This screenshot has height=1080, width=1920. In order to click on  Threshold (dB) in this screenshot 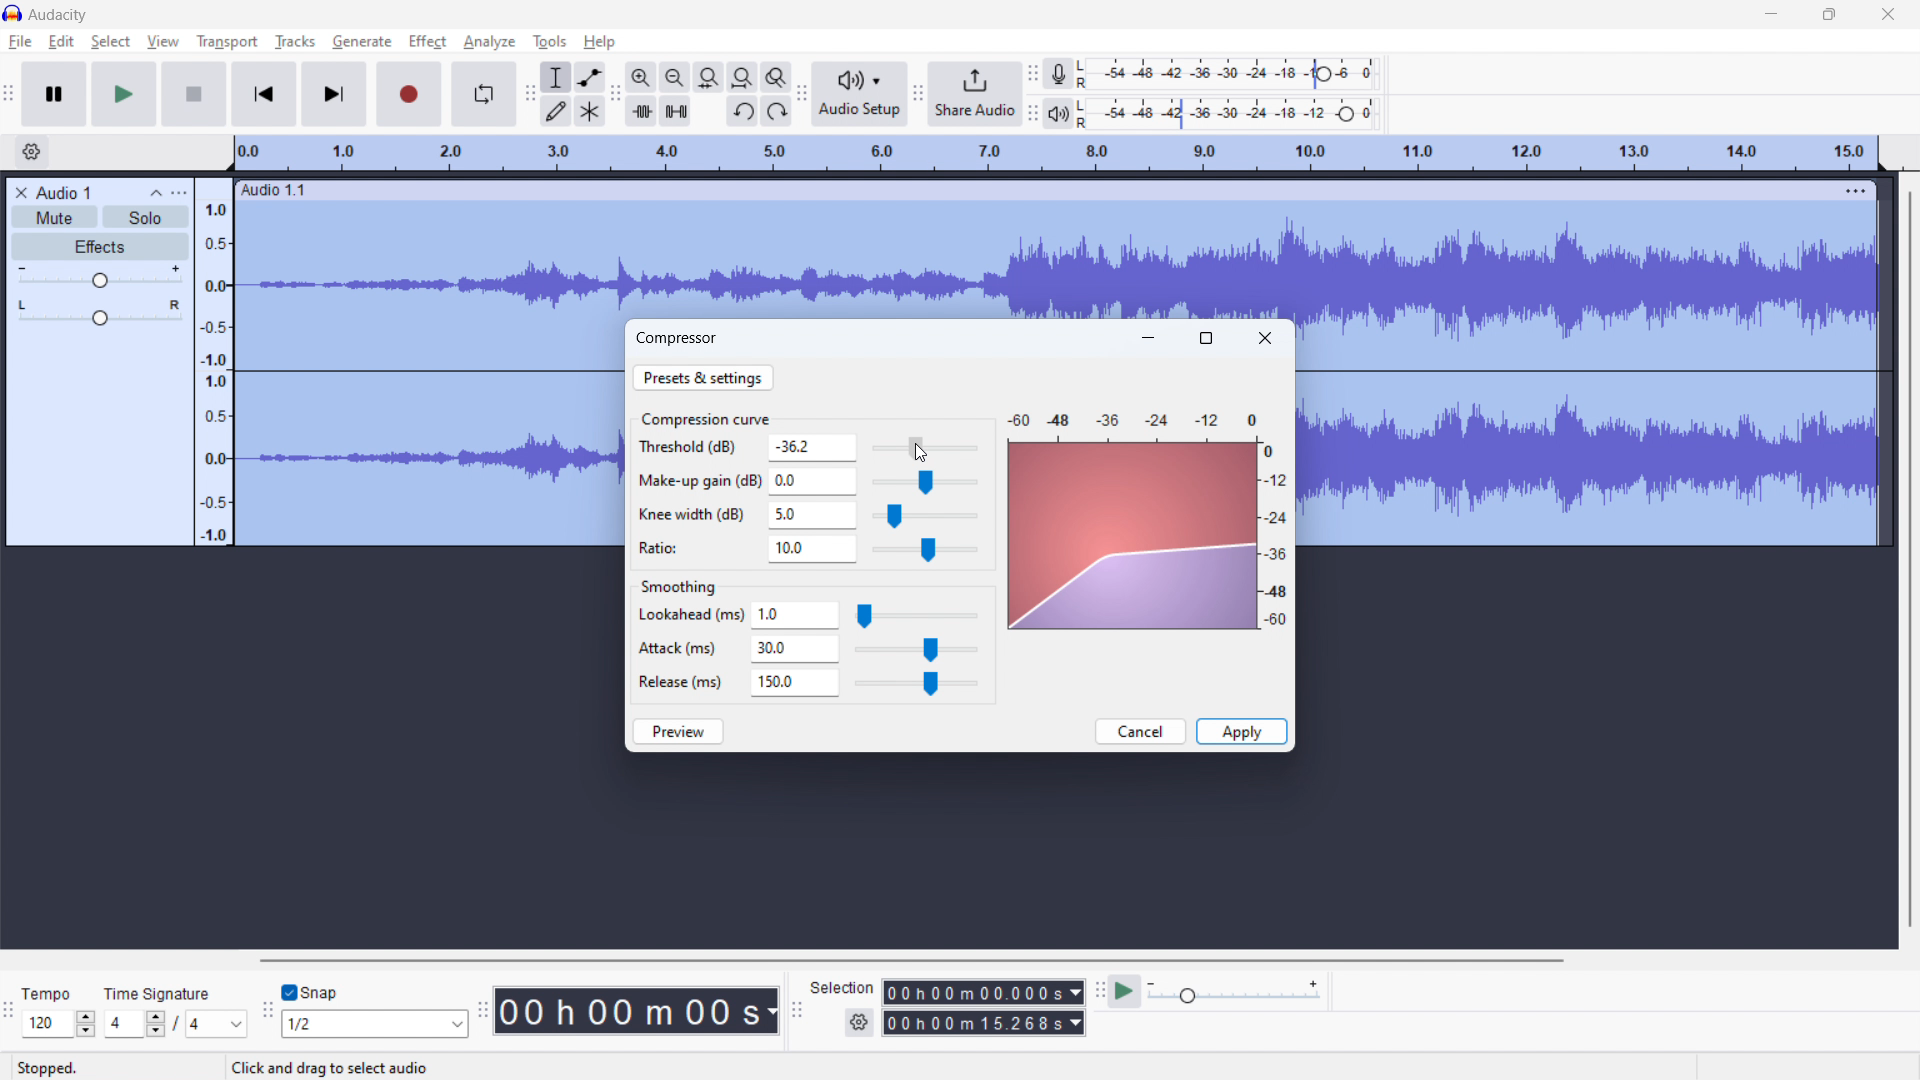, I will do `click(696, 449)`.